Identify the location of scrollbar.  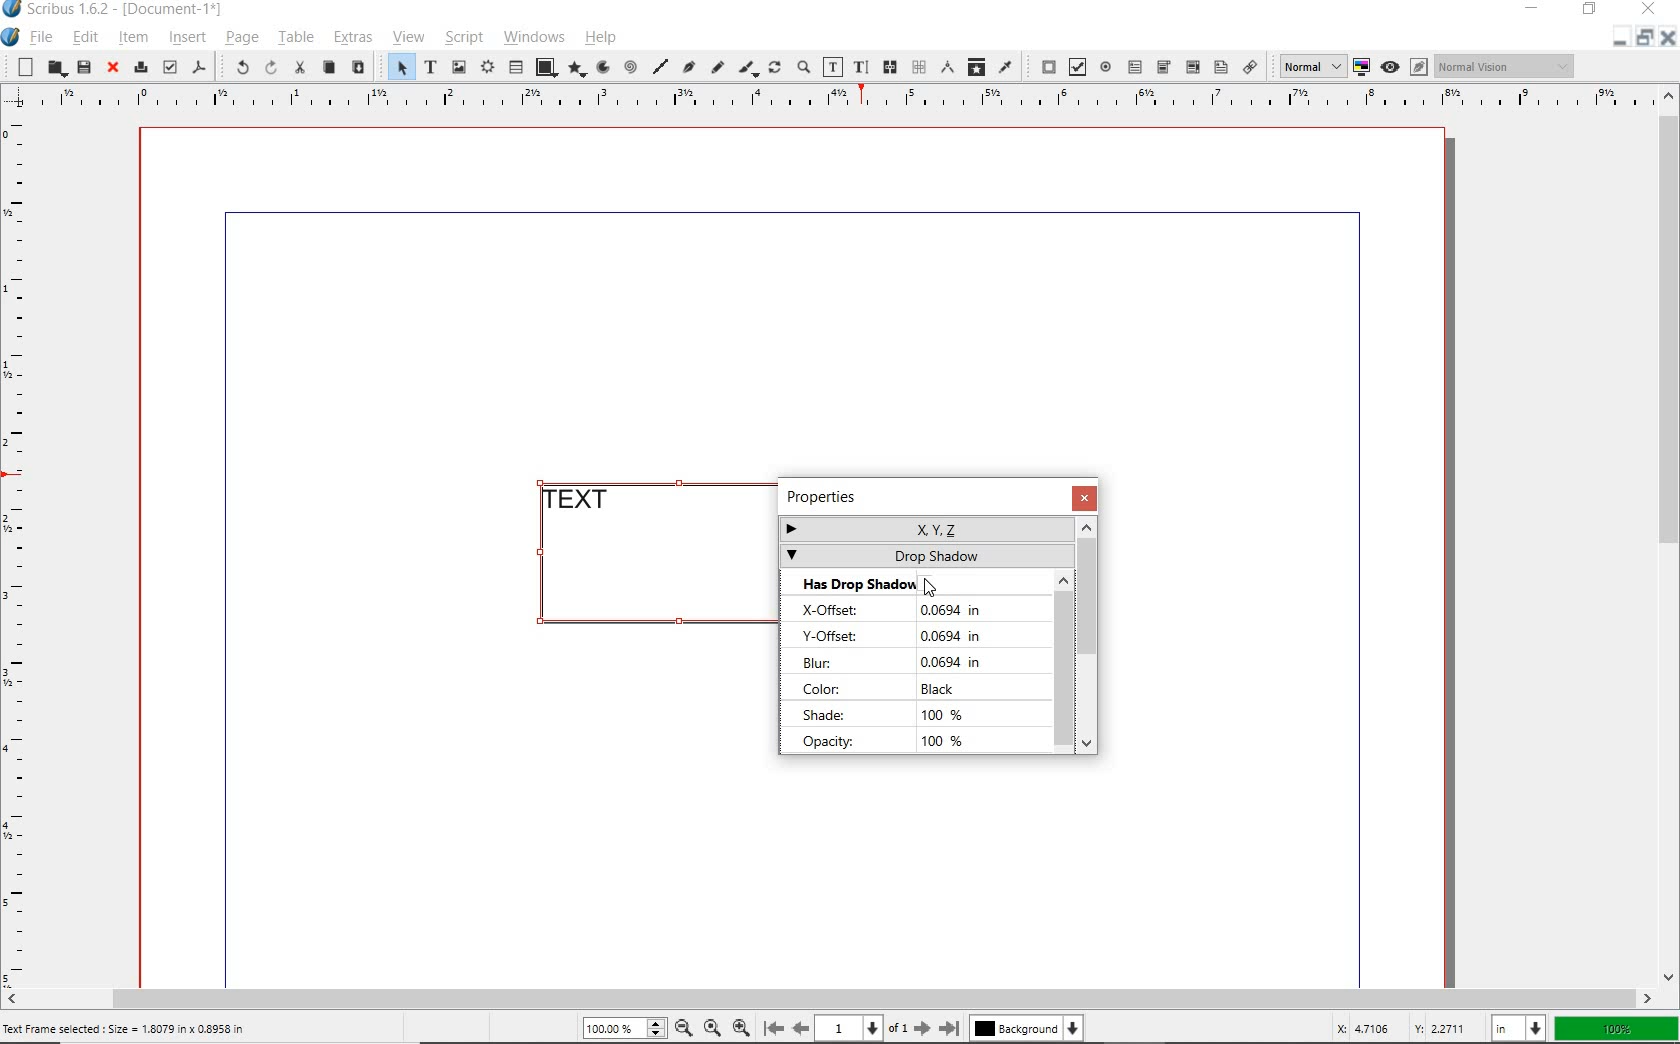
(830, 998).